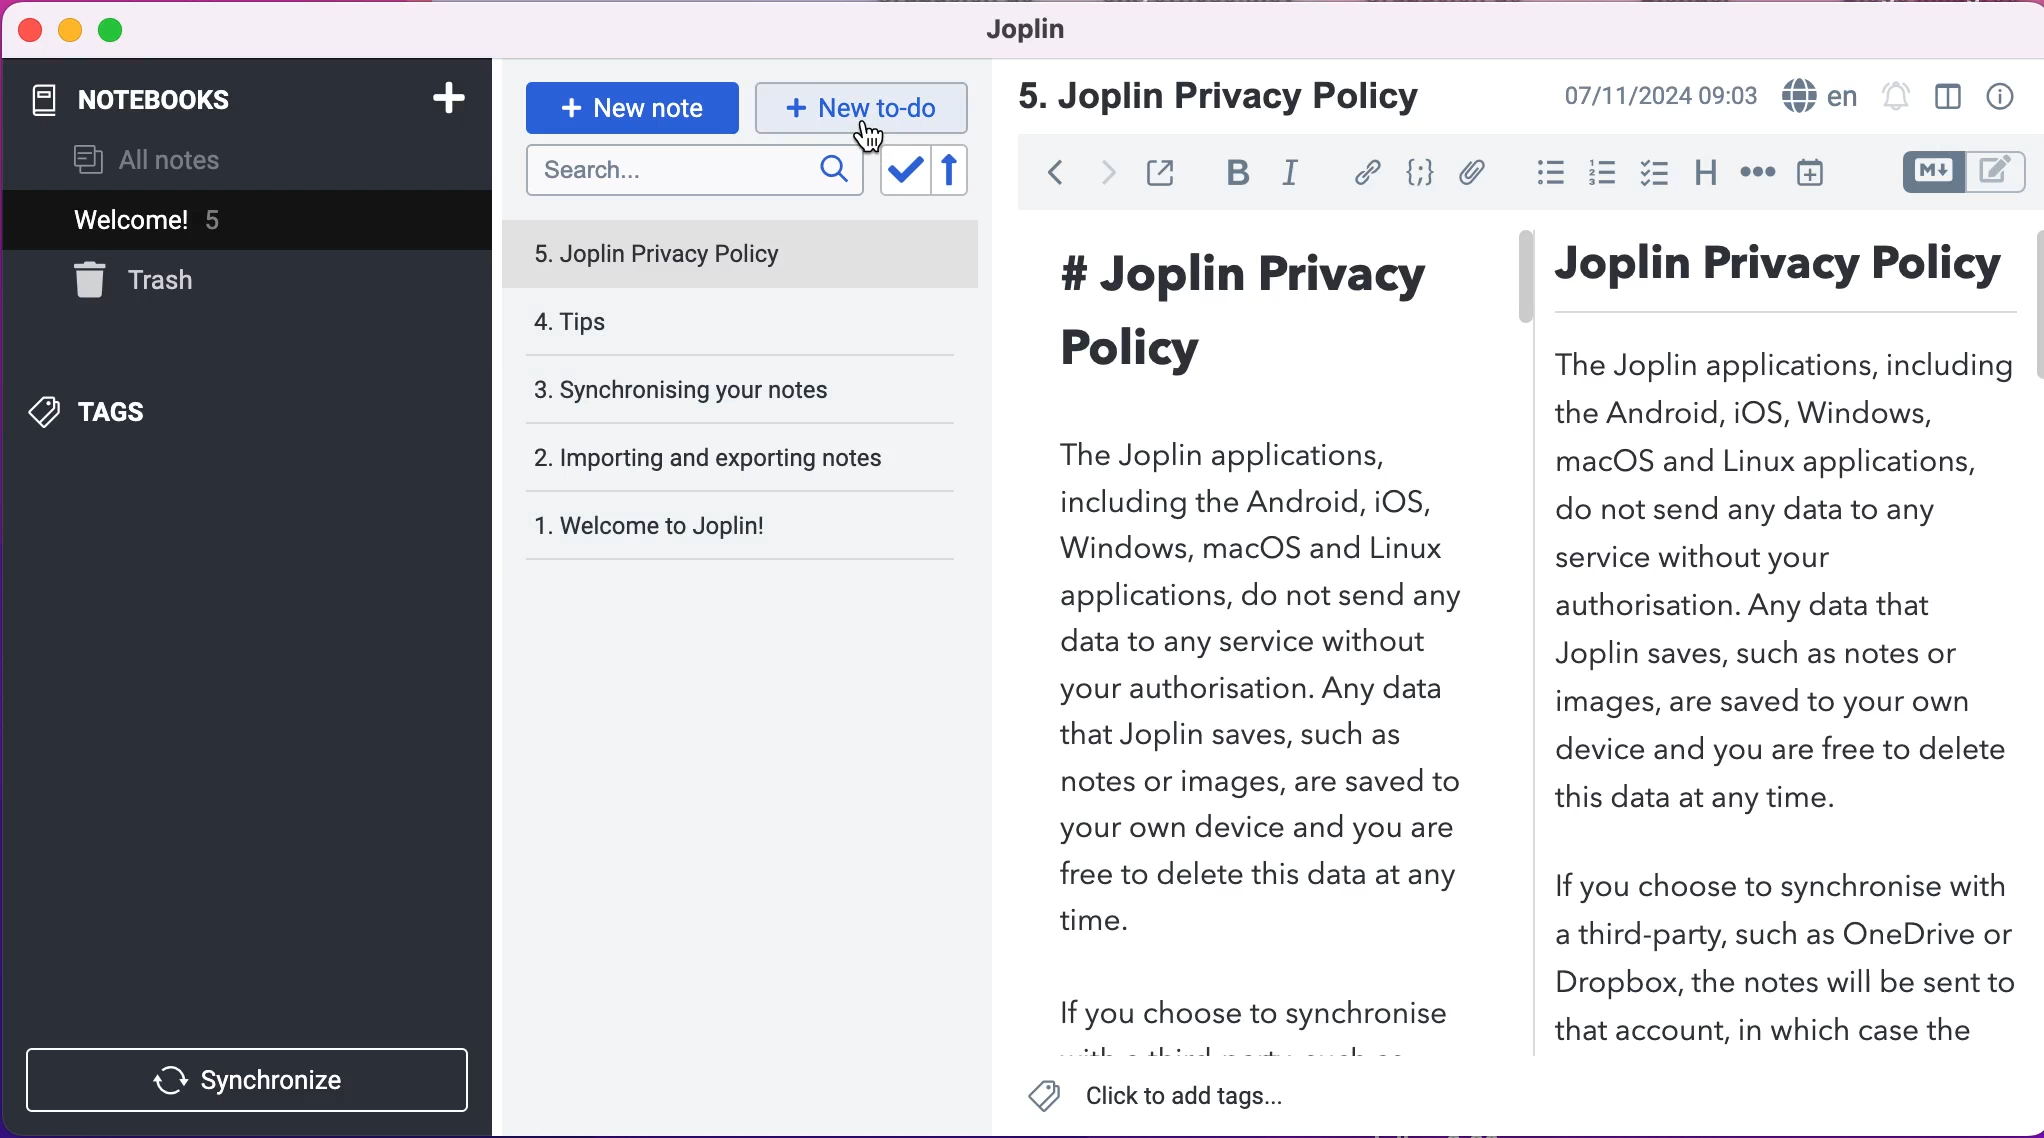  What do you see at coordinates (1946, 173) in the screenshot?
I see `toggle editors` at bounding box center [1946, 173].